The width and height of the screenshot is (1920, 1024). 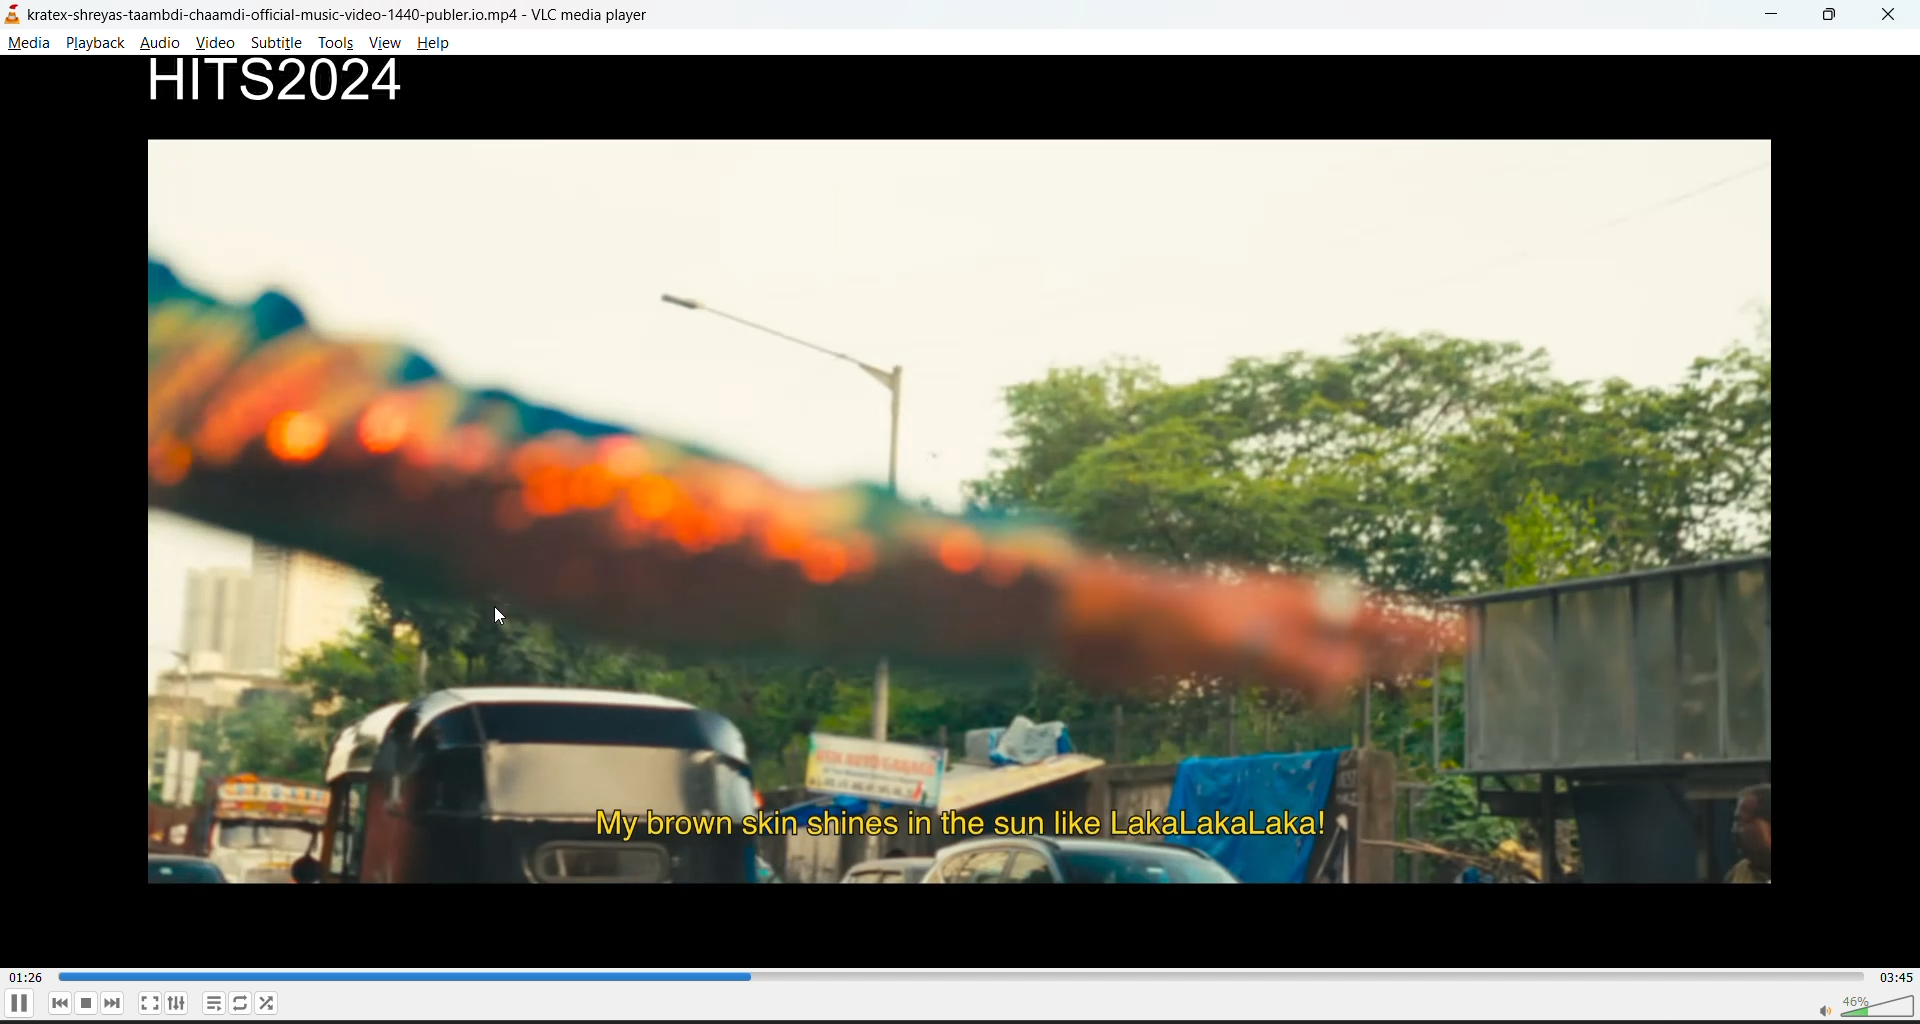 What do you see at coordinates (333, 45) in the screenshot?
I see `tools` at bounding box center [333, 45].